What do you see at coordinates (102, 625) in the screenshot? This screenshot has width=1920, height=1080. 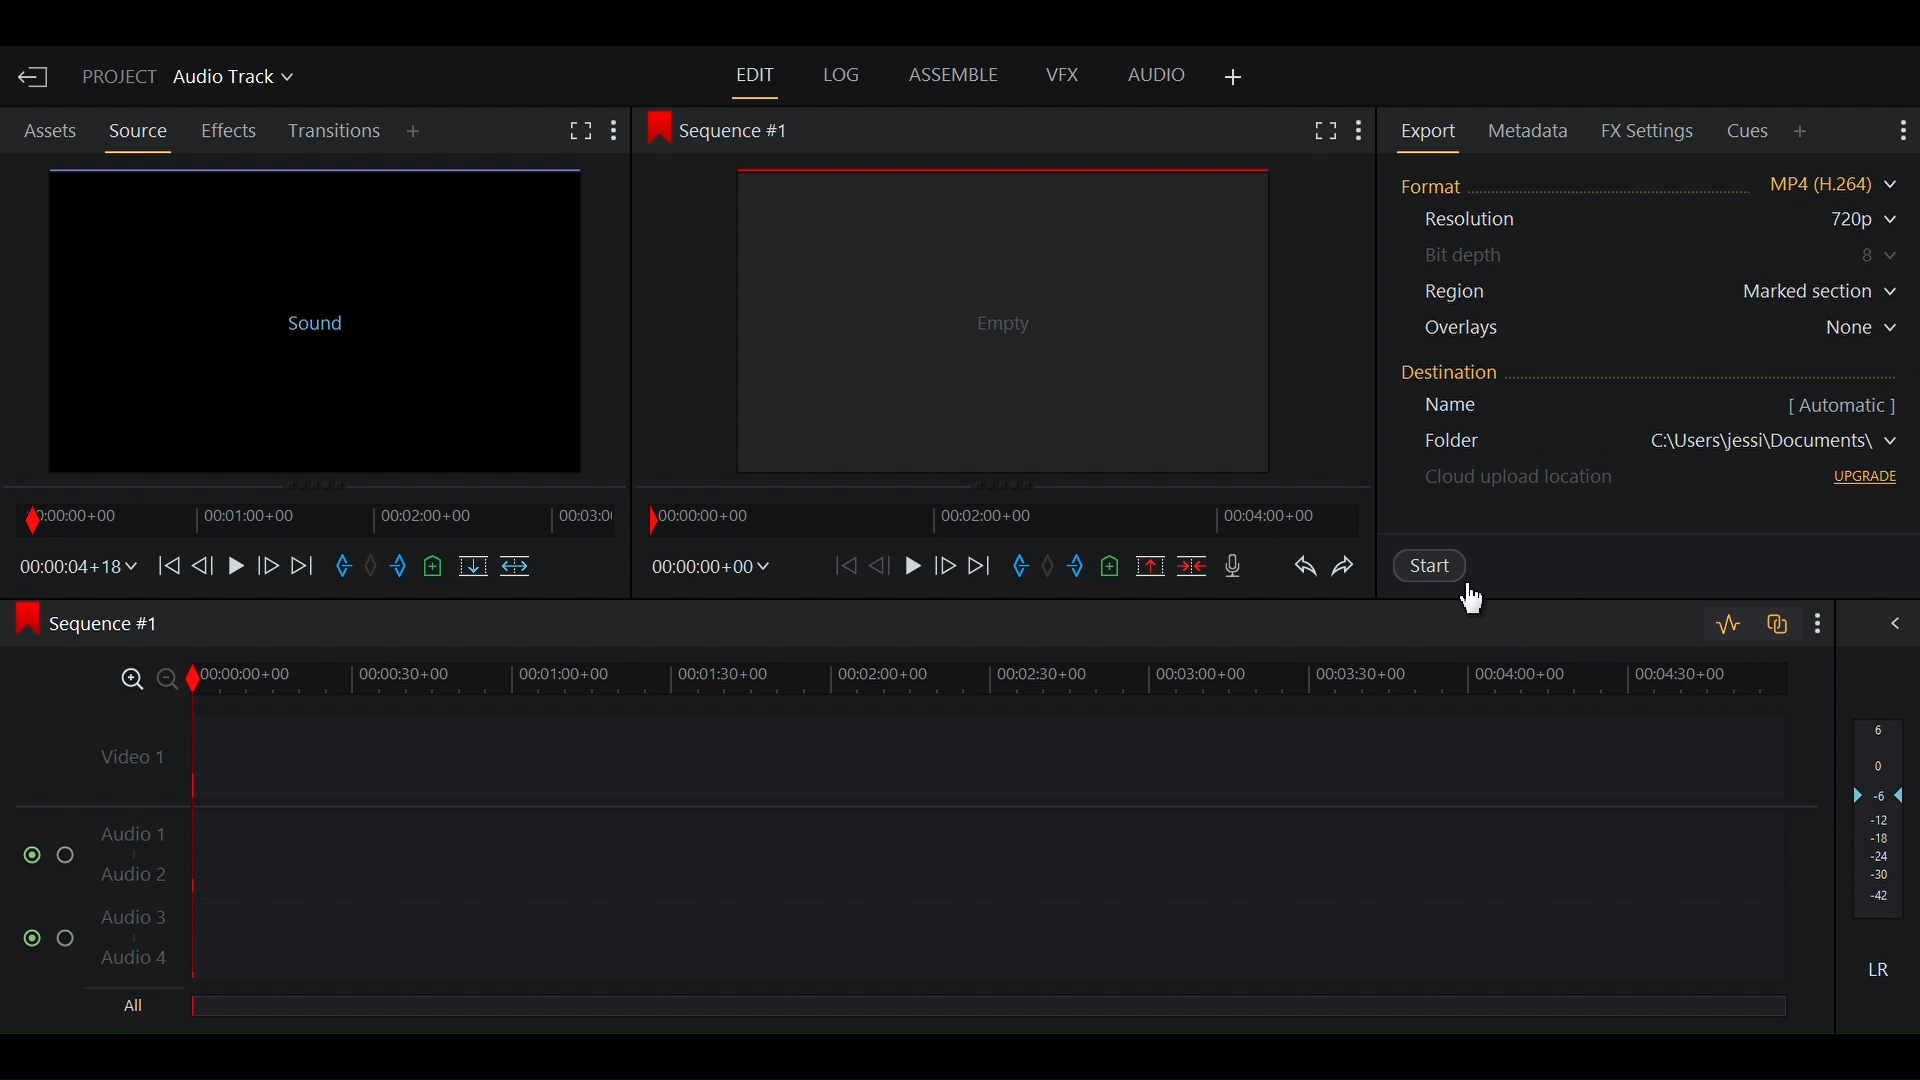 I see `Sequence #1` at bounding box center [102, 625].